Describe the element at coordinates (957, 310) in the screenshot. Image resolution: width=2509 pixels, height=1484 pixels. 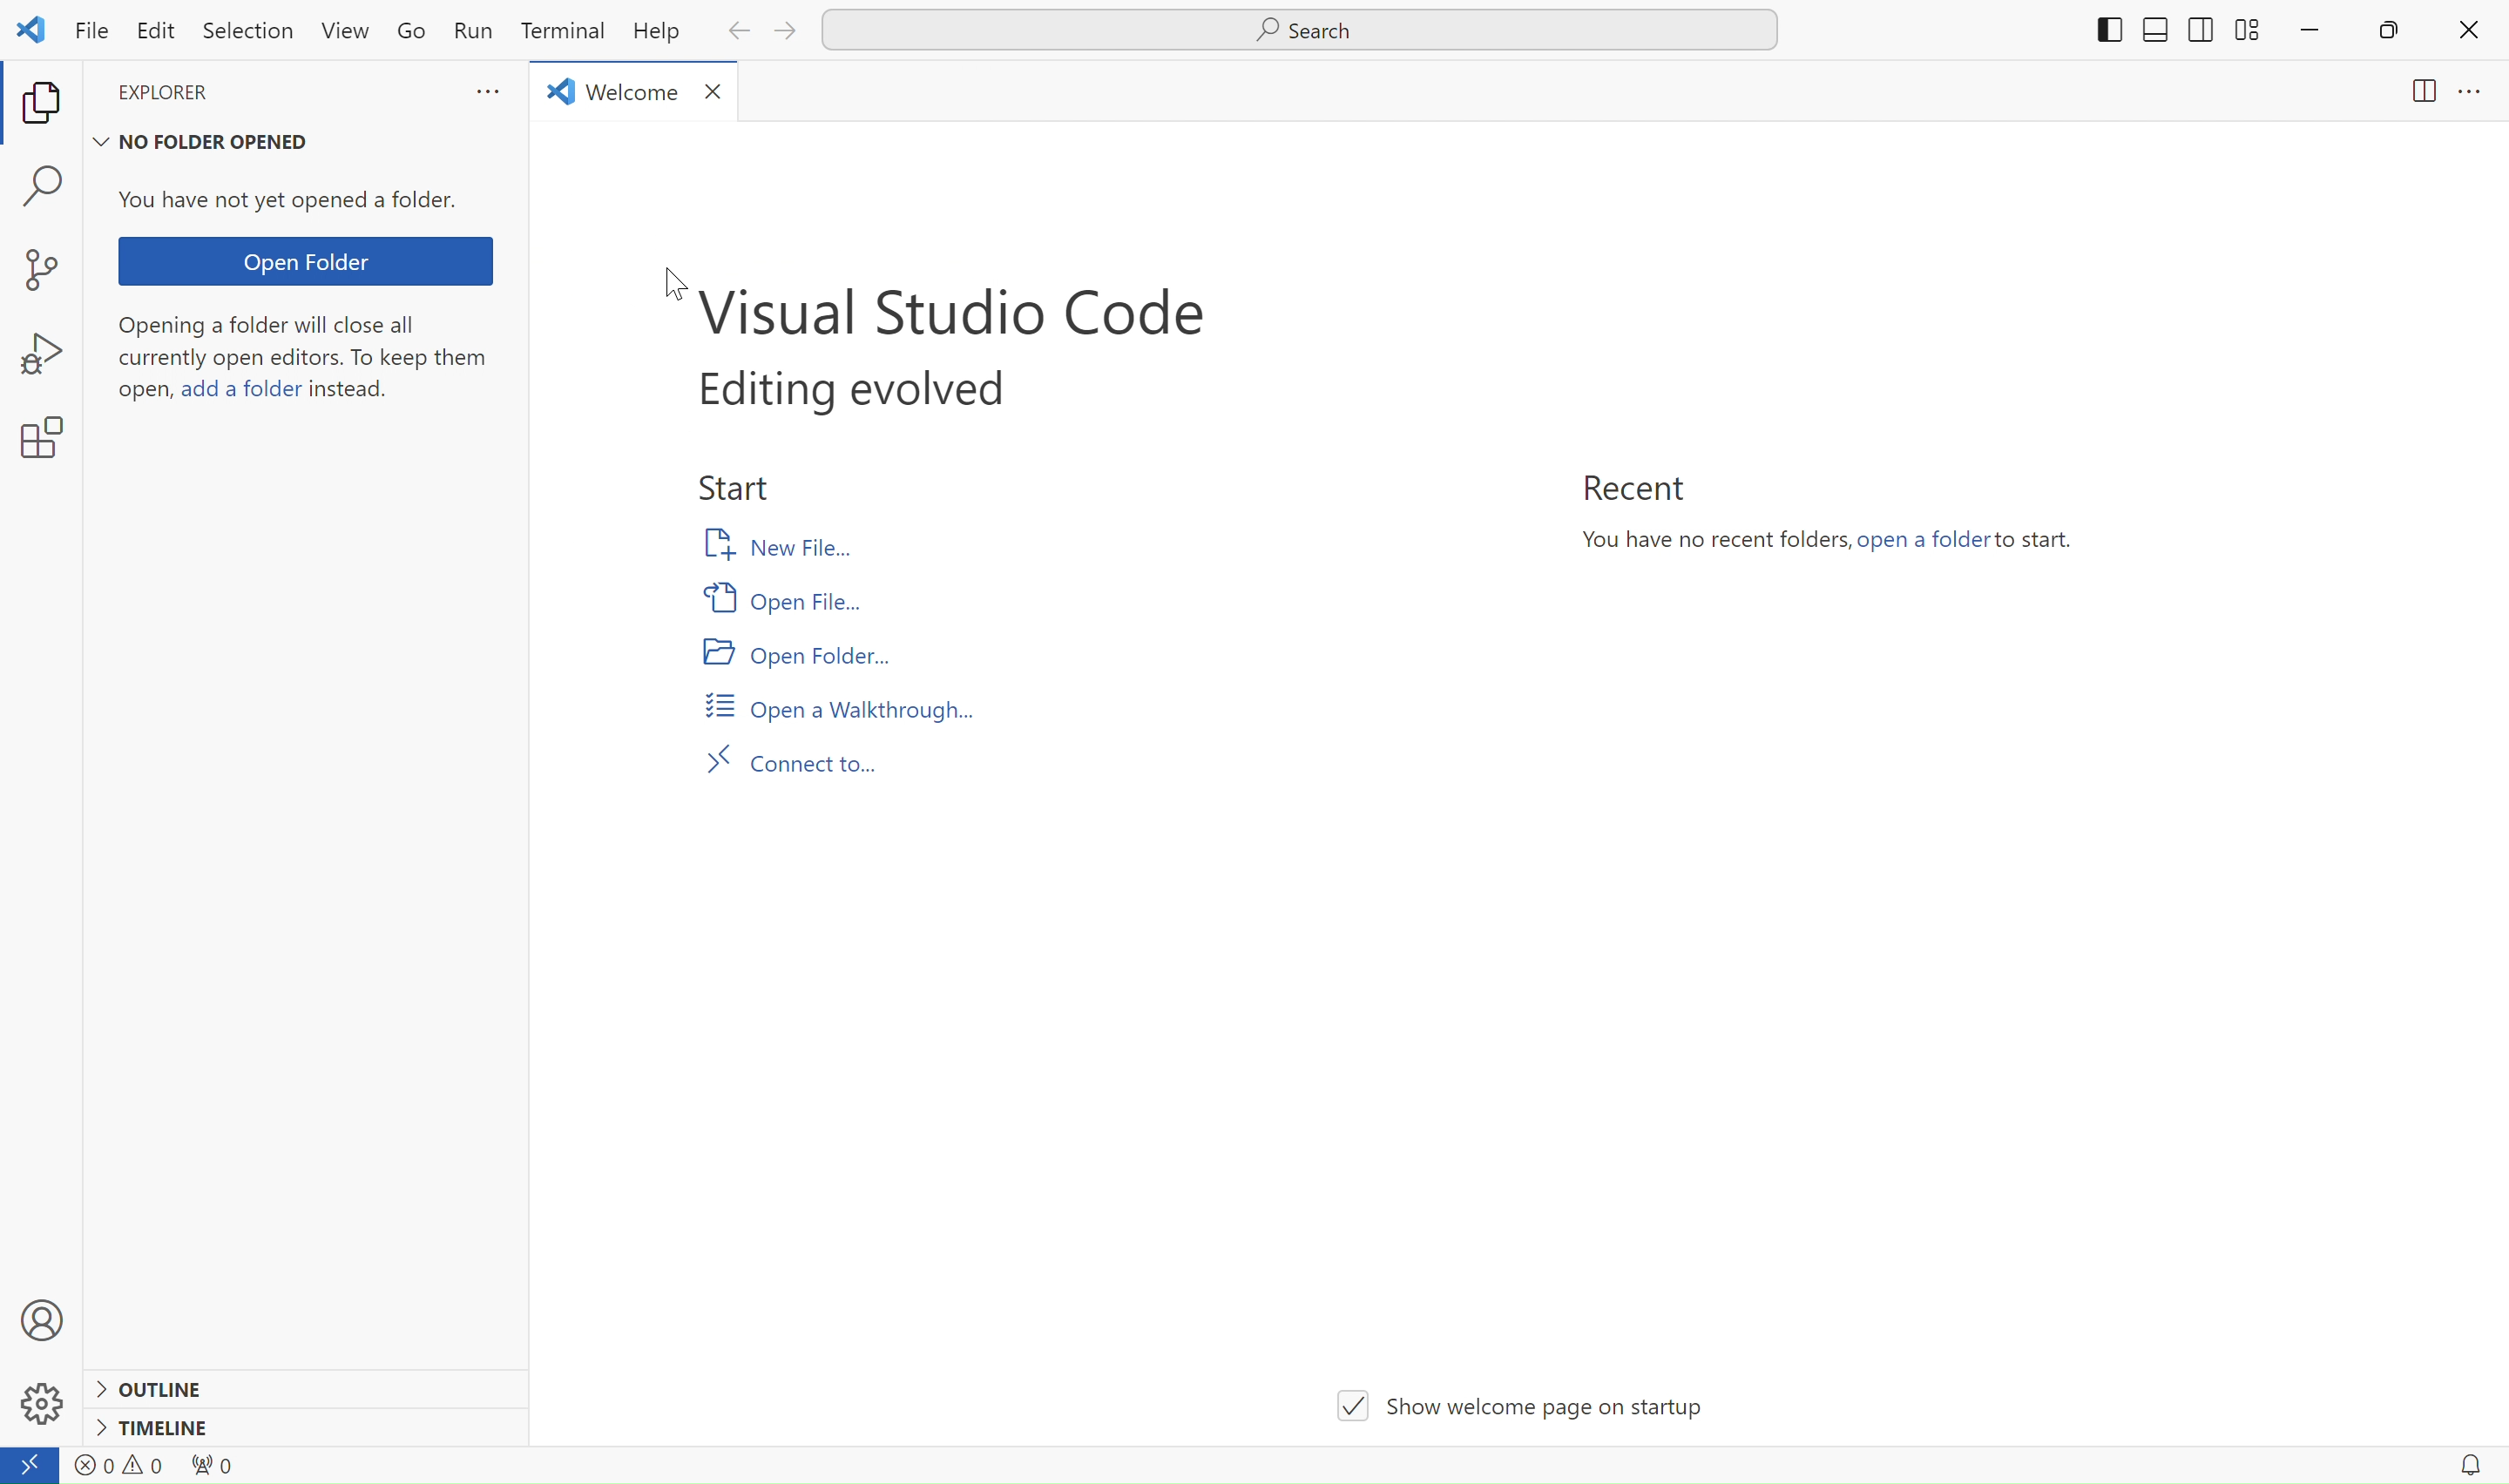
I see `visual studio code` at that location.